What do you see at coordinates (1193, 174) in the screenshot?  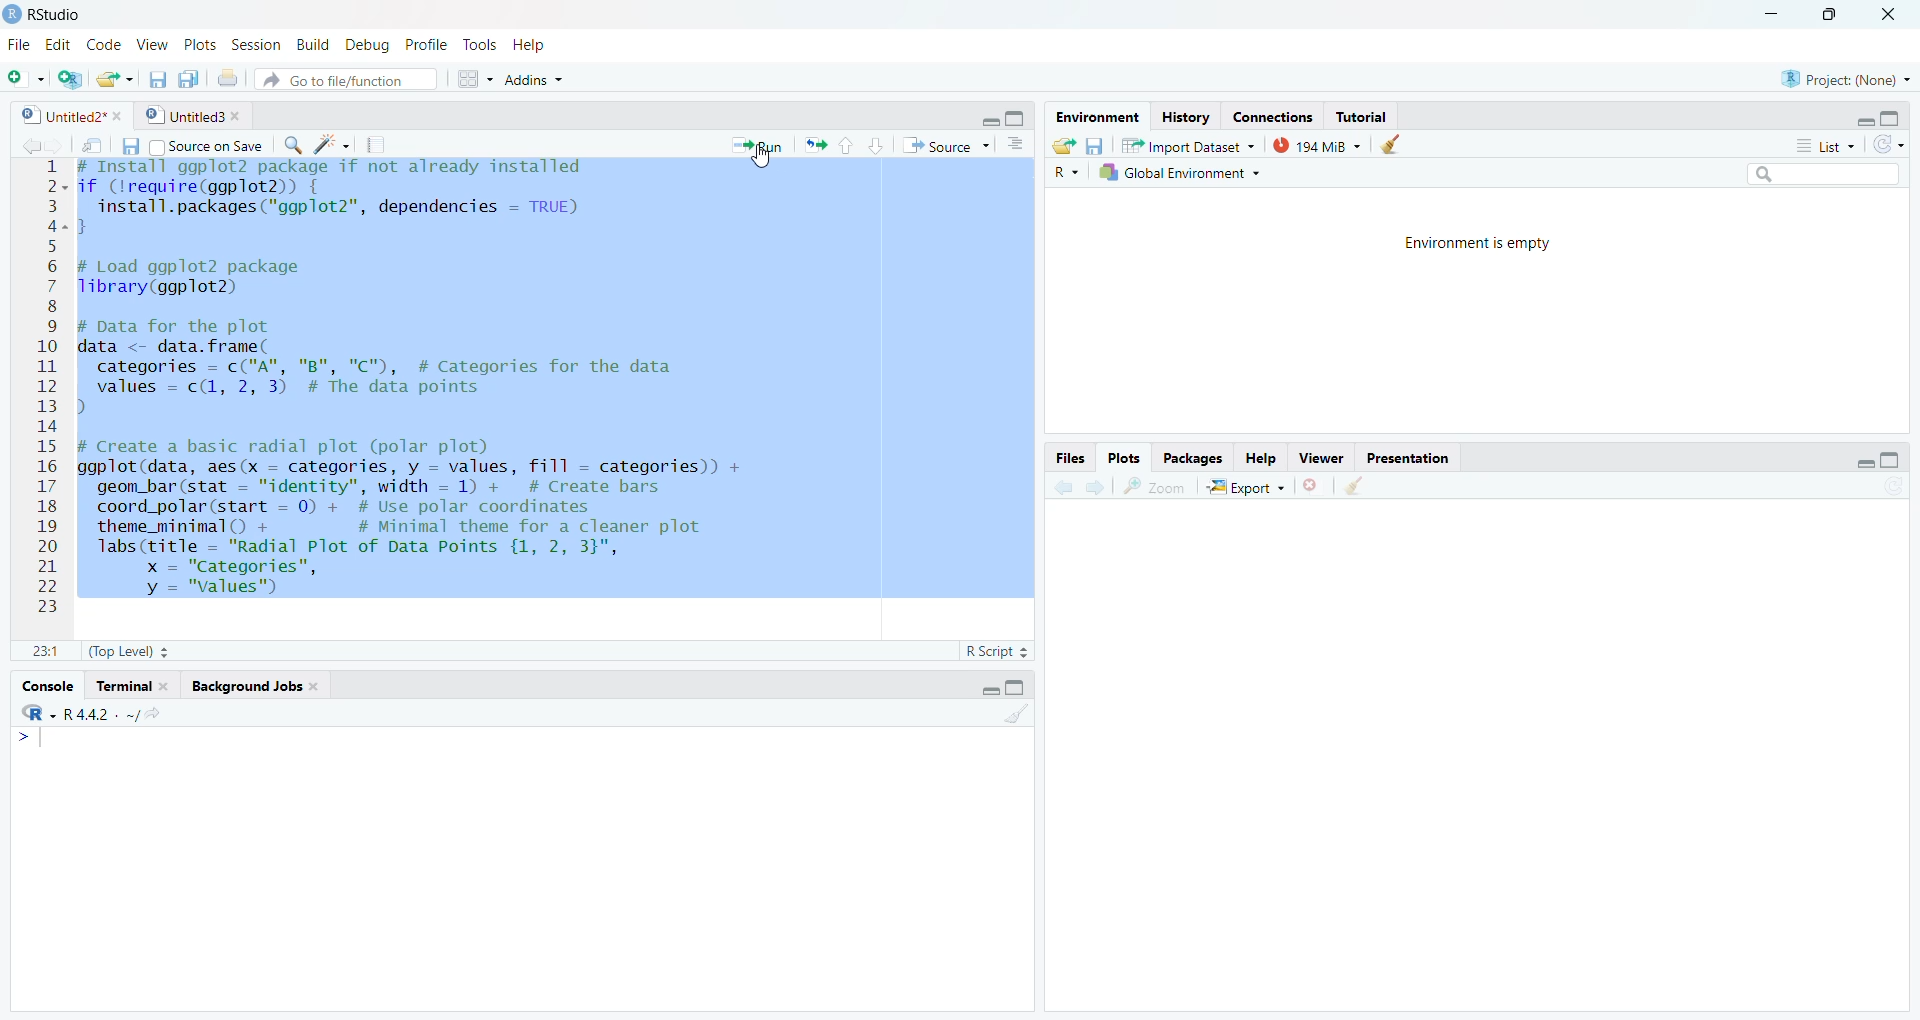 I see `R + 1k Global Environment +` at bounding box center [1193, 174].